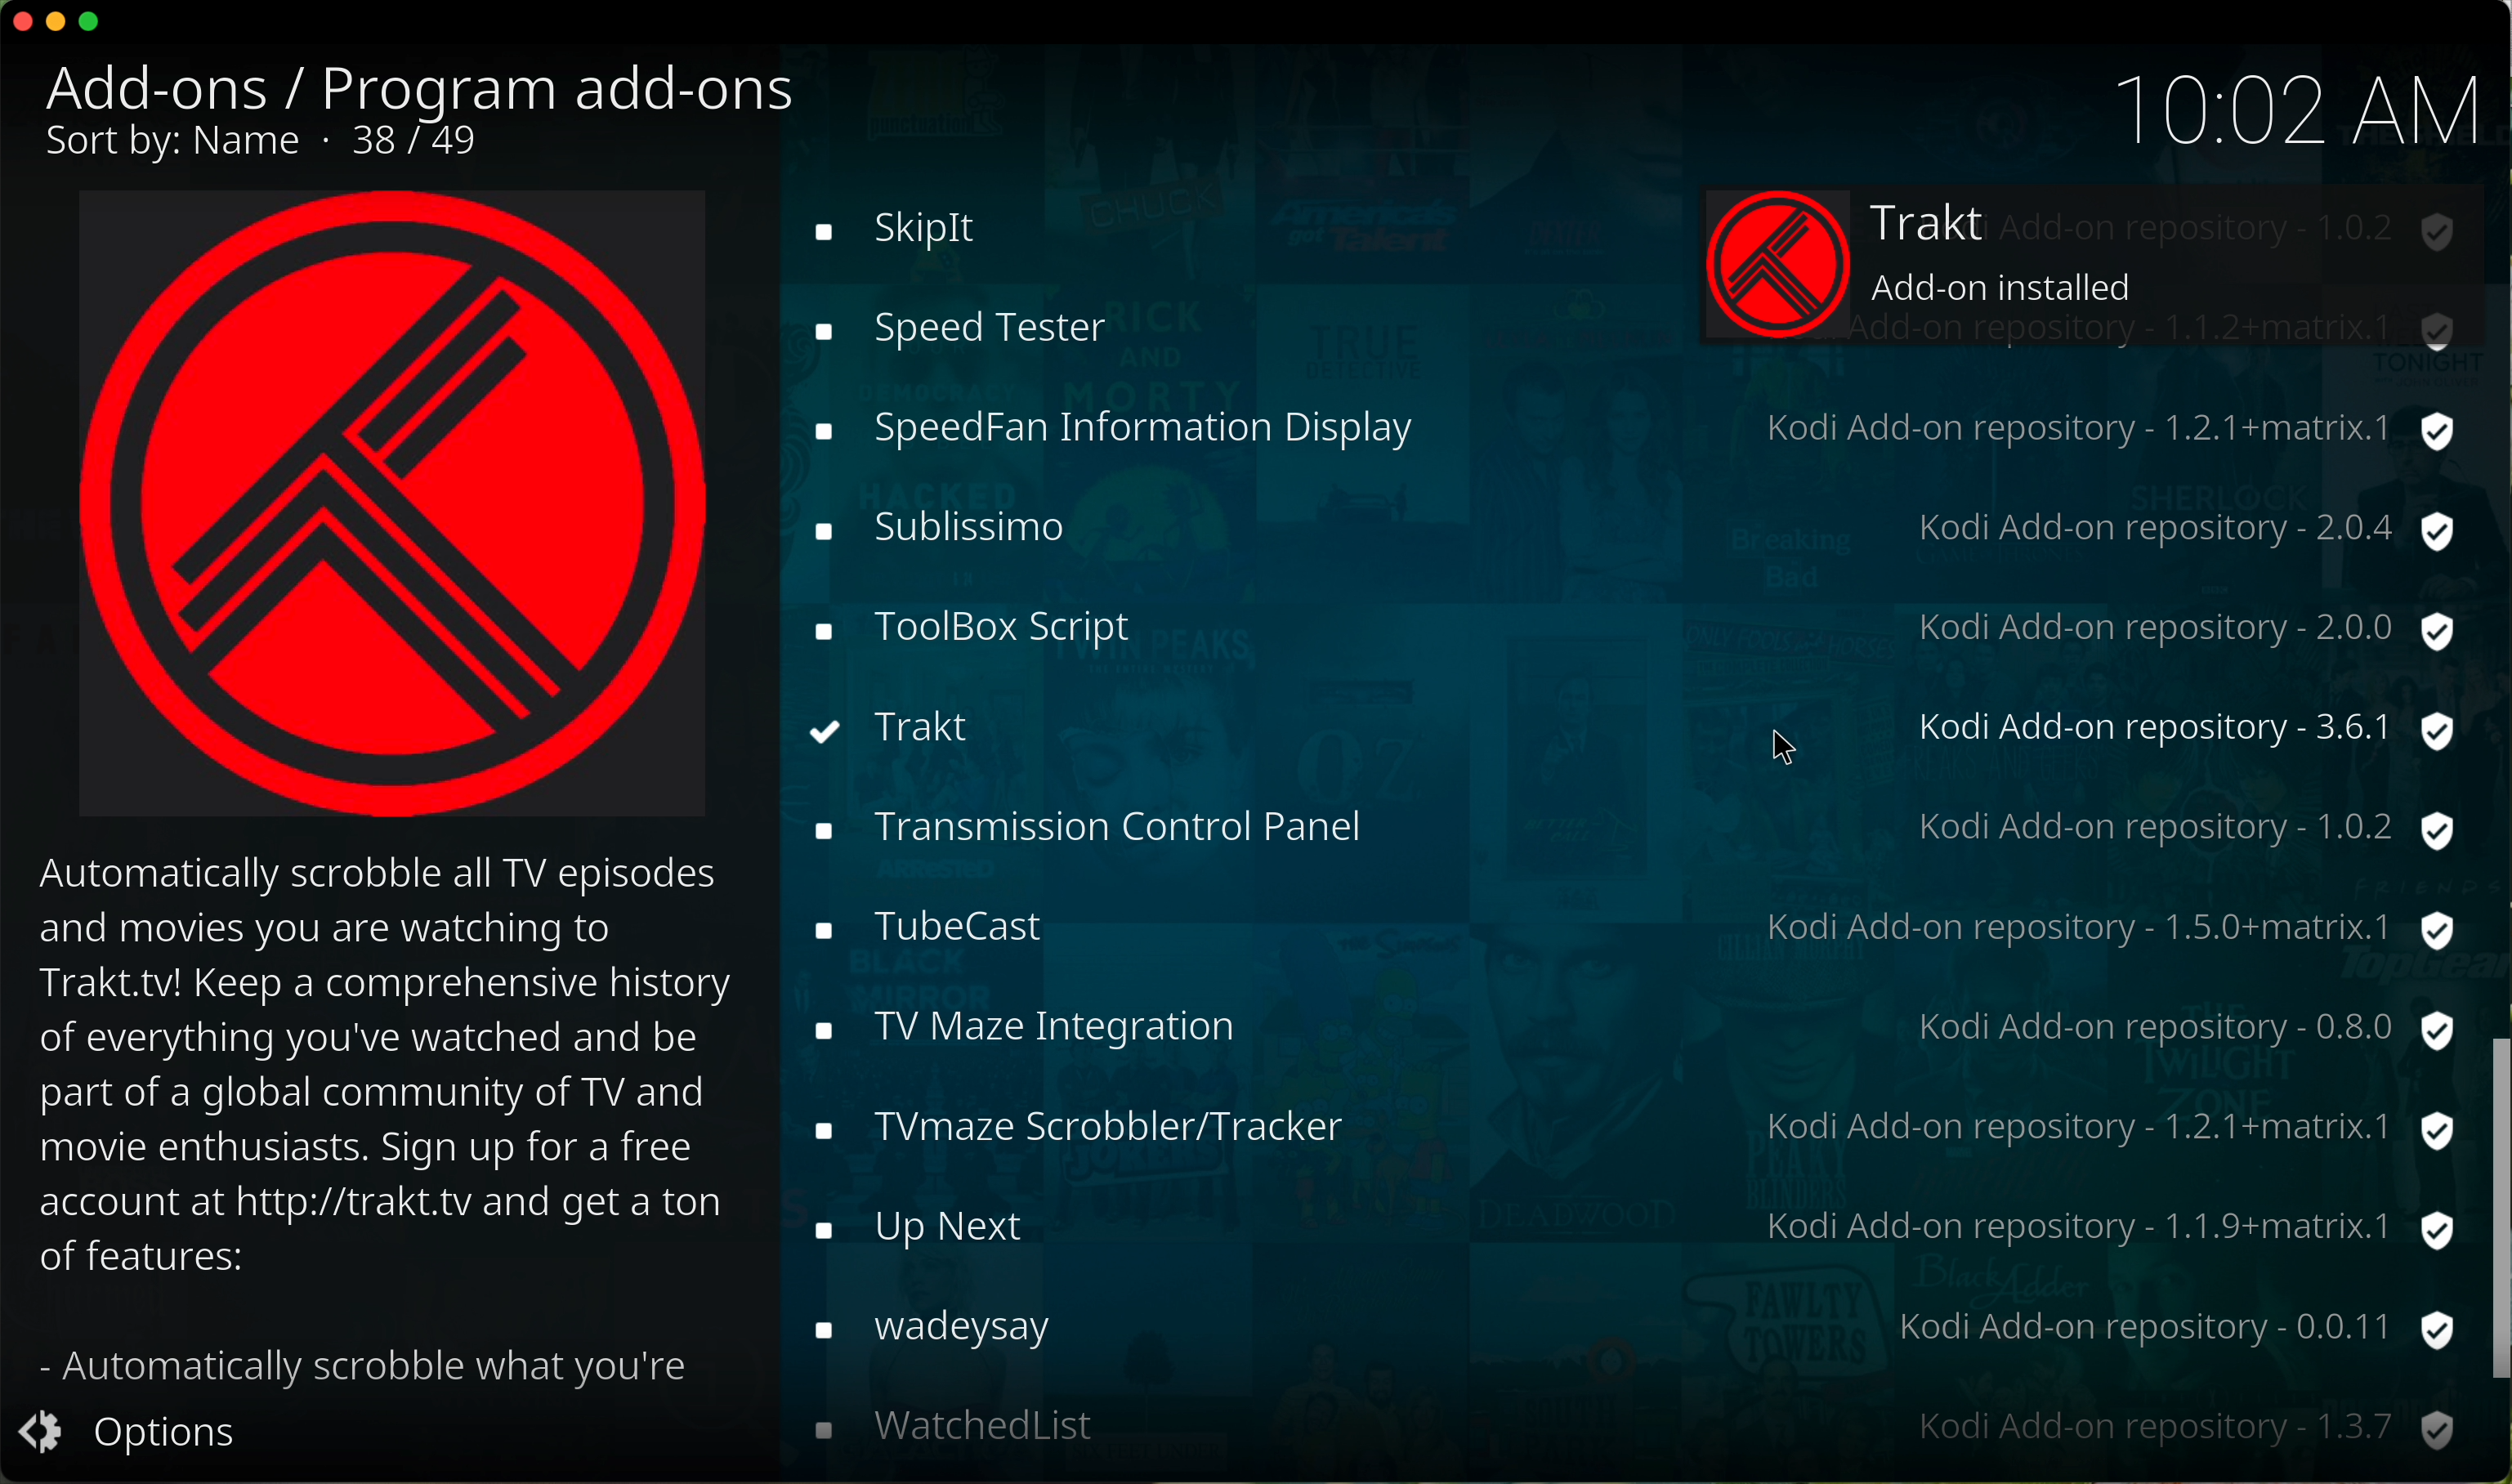 The height and width of the screenshot is (1484, 2512). What do you see at coordinates (425, 141) in the screenshot?
I see `37/49` at bounding box center [425, 141].